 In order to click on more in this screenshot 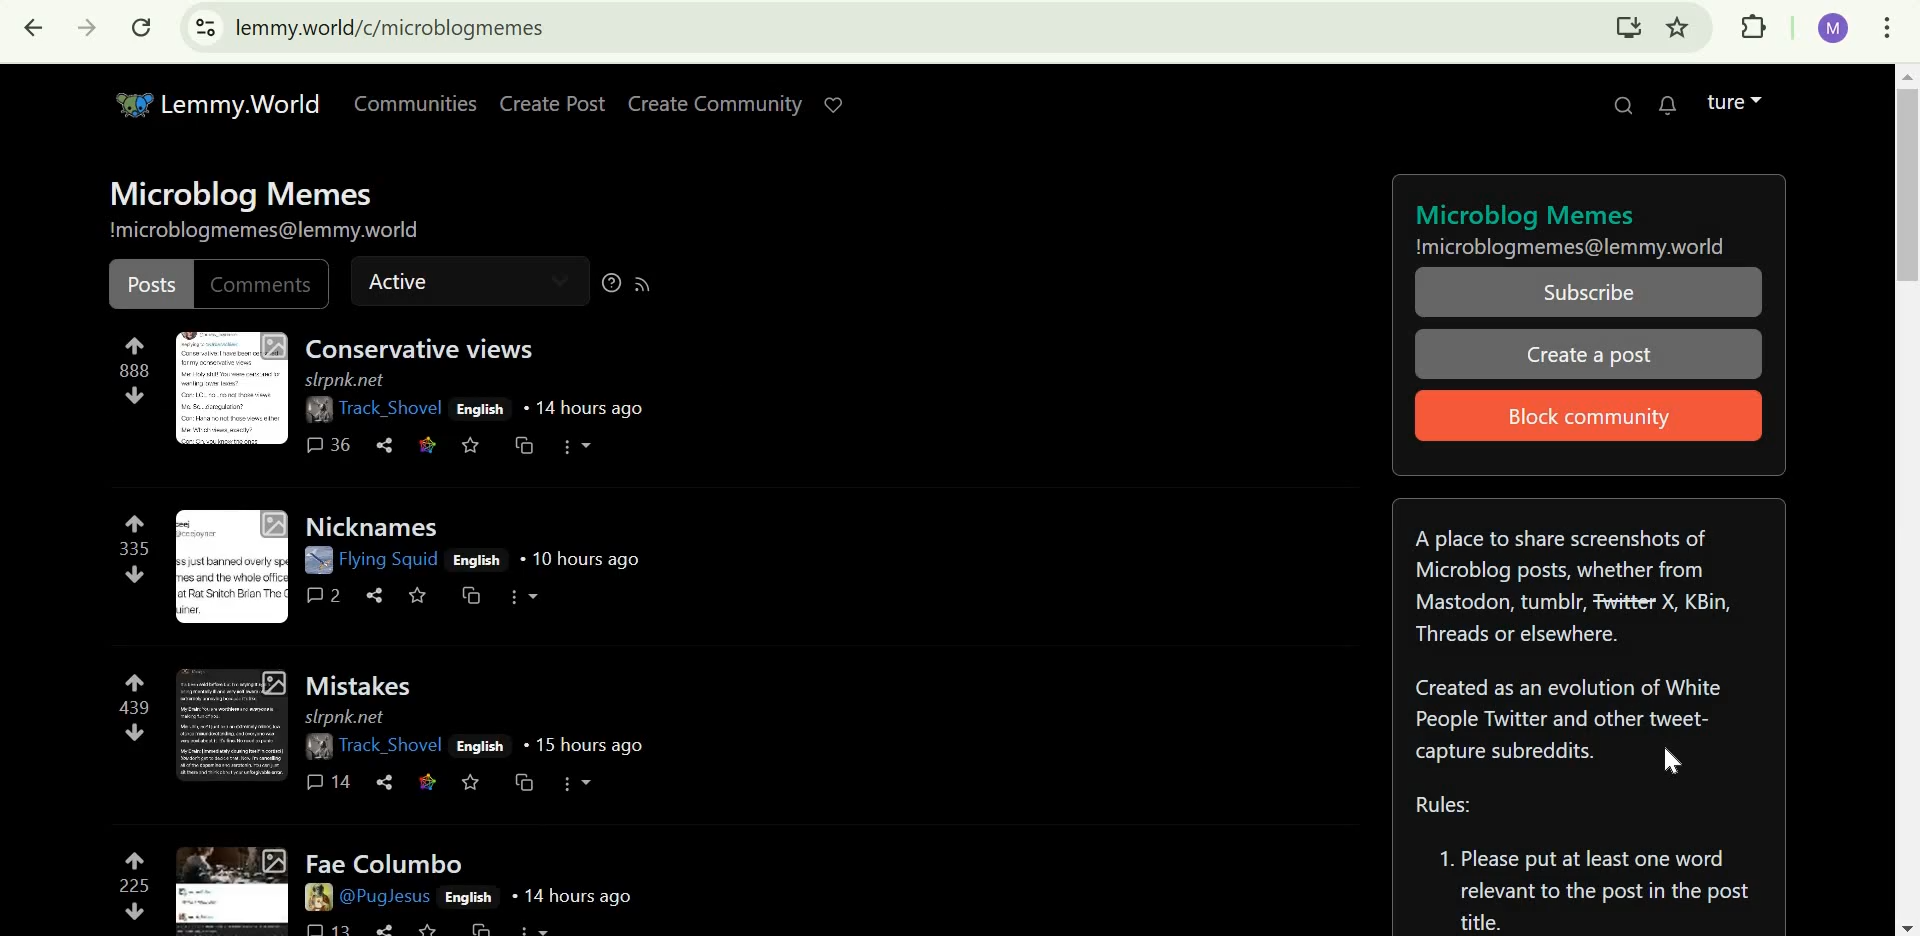, I will do `click(525, 597)`.